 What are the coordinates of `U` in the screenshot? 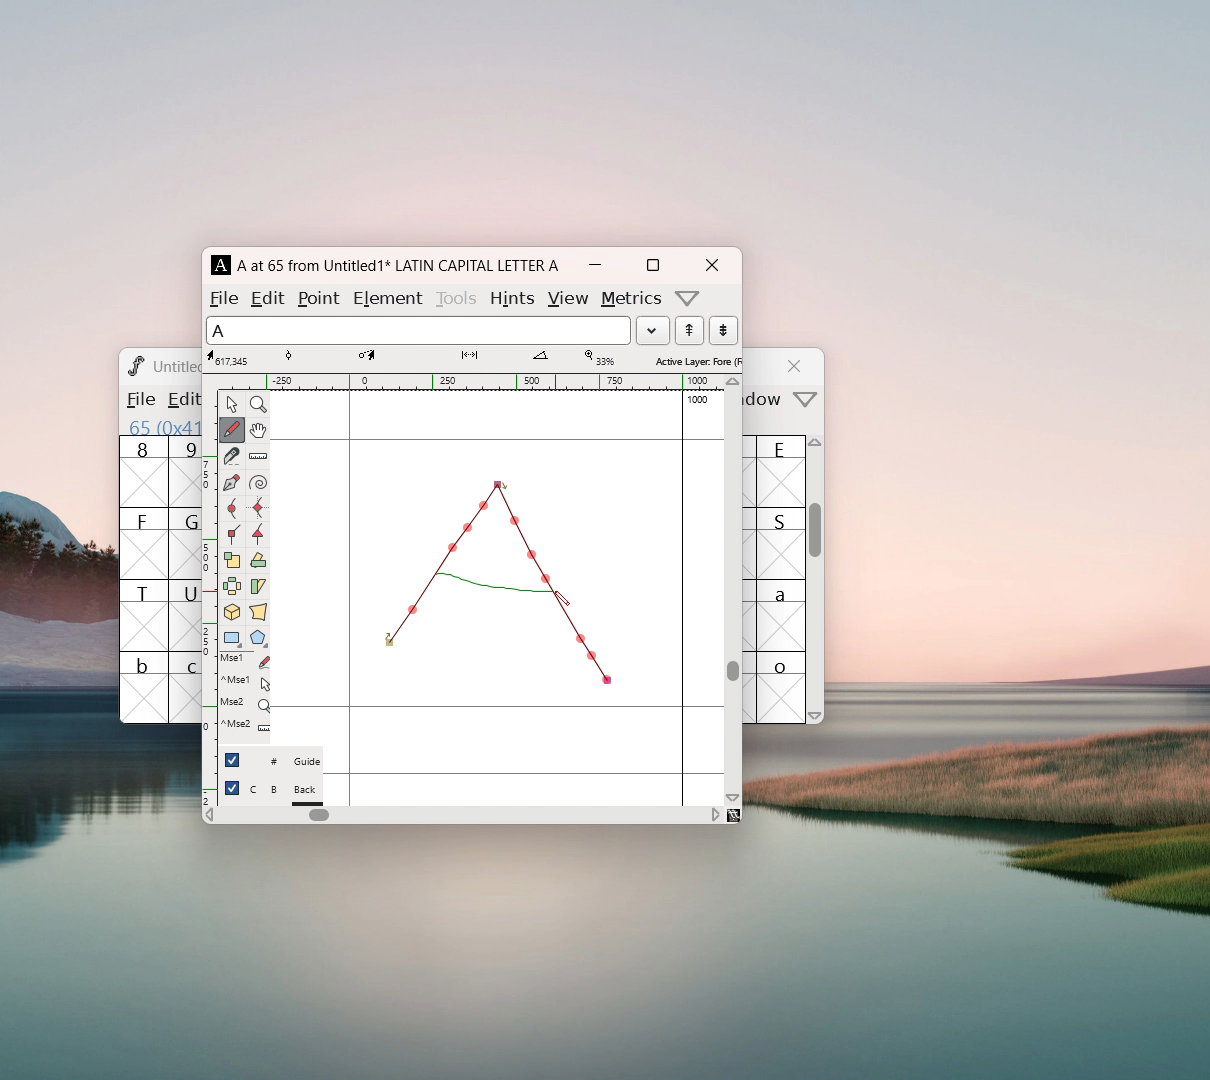 It's located at (185, 615).